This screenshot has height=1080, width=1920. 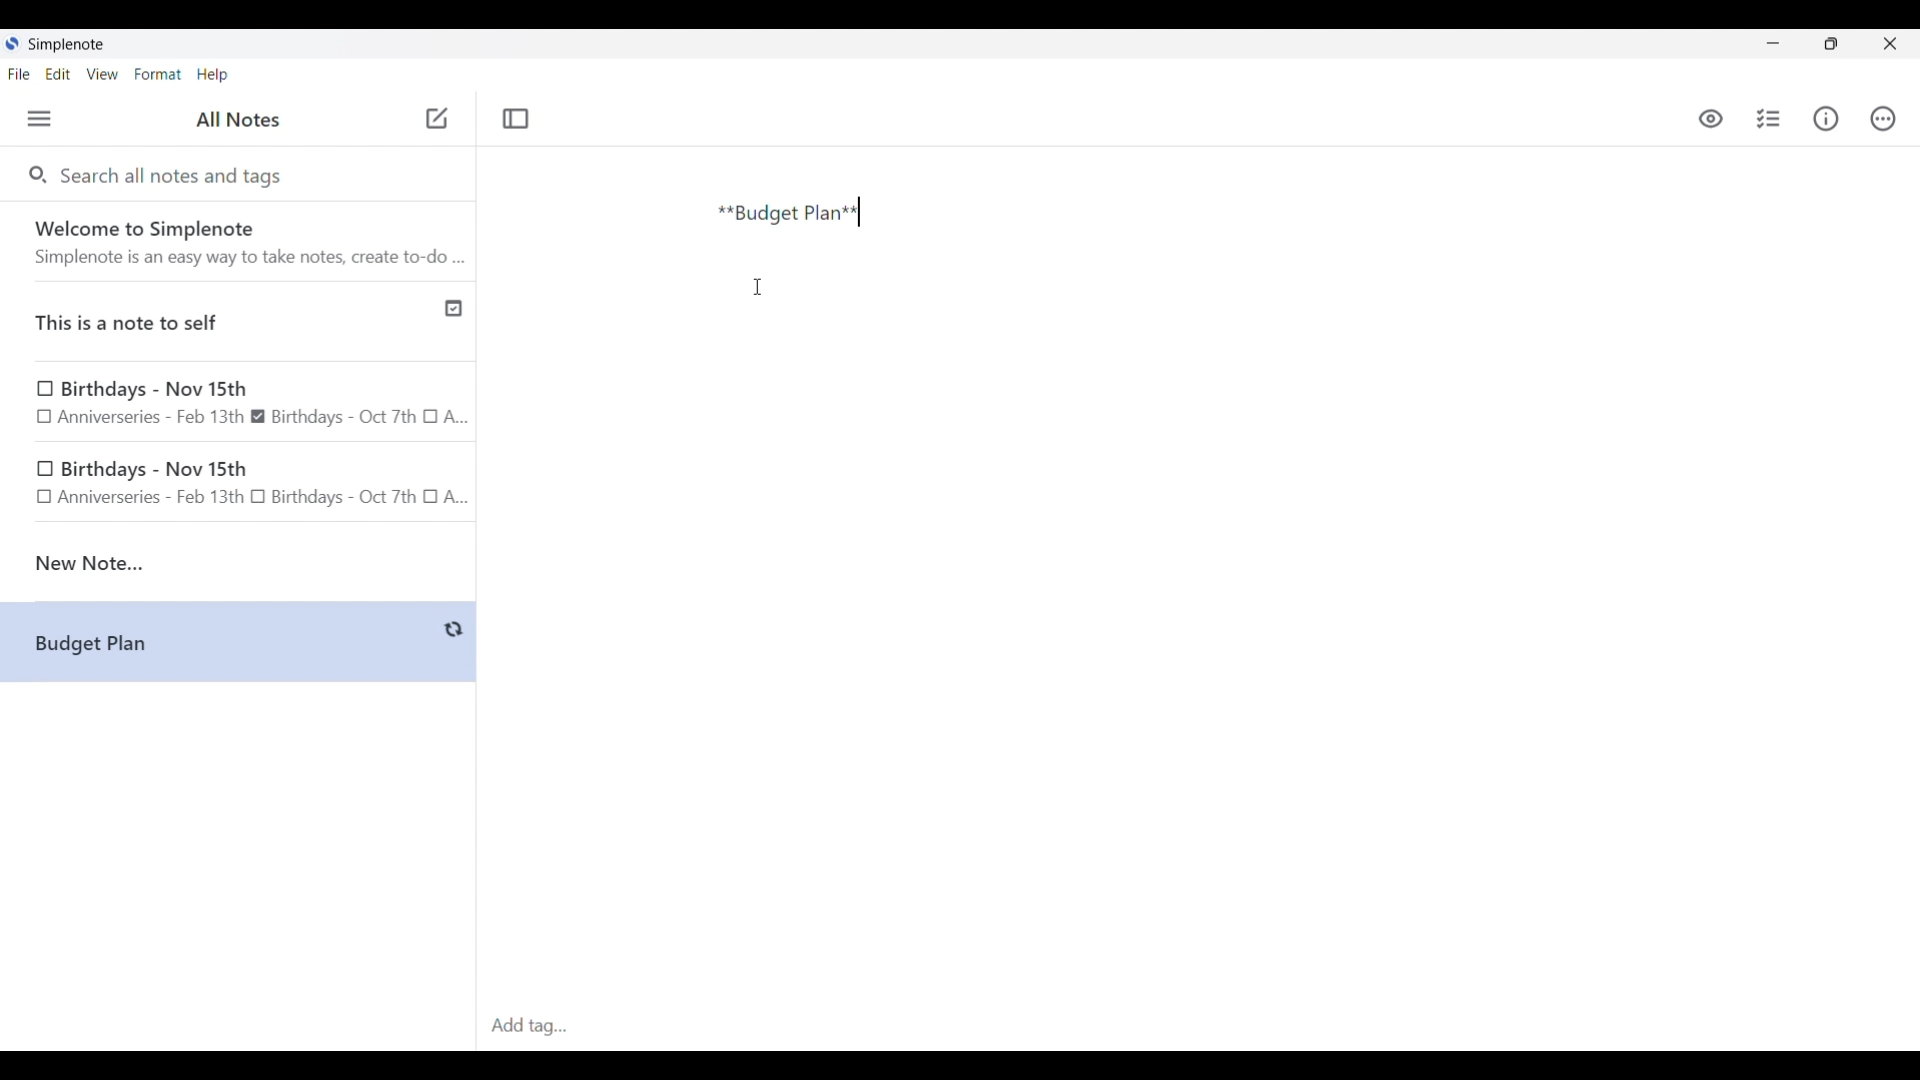 I want to click on File menu, so click(x=19, y=73).